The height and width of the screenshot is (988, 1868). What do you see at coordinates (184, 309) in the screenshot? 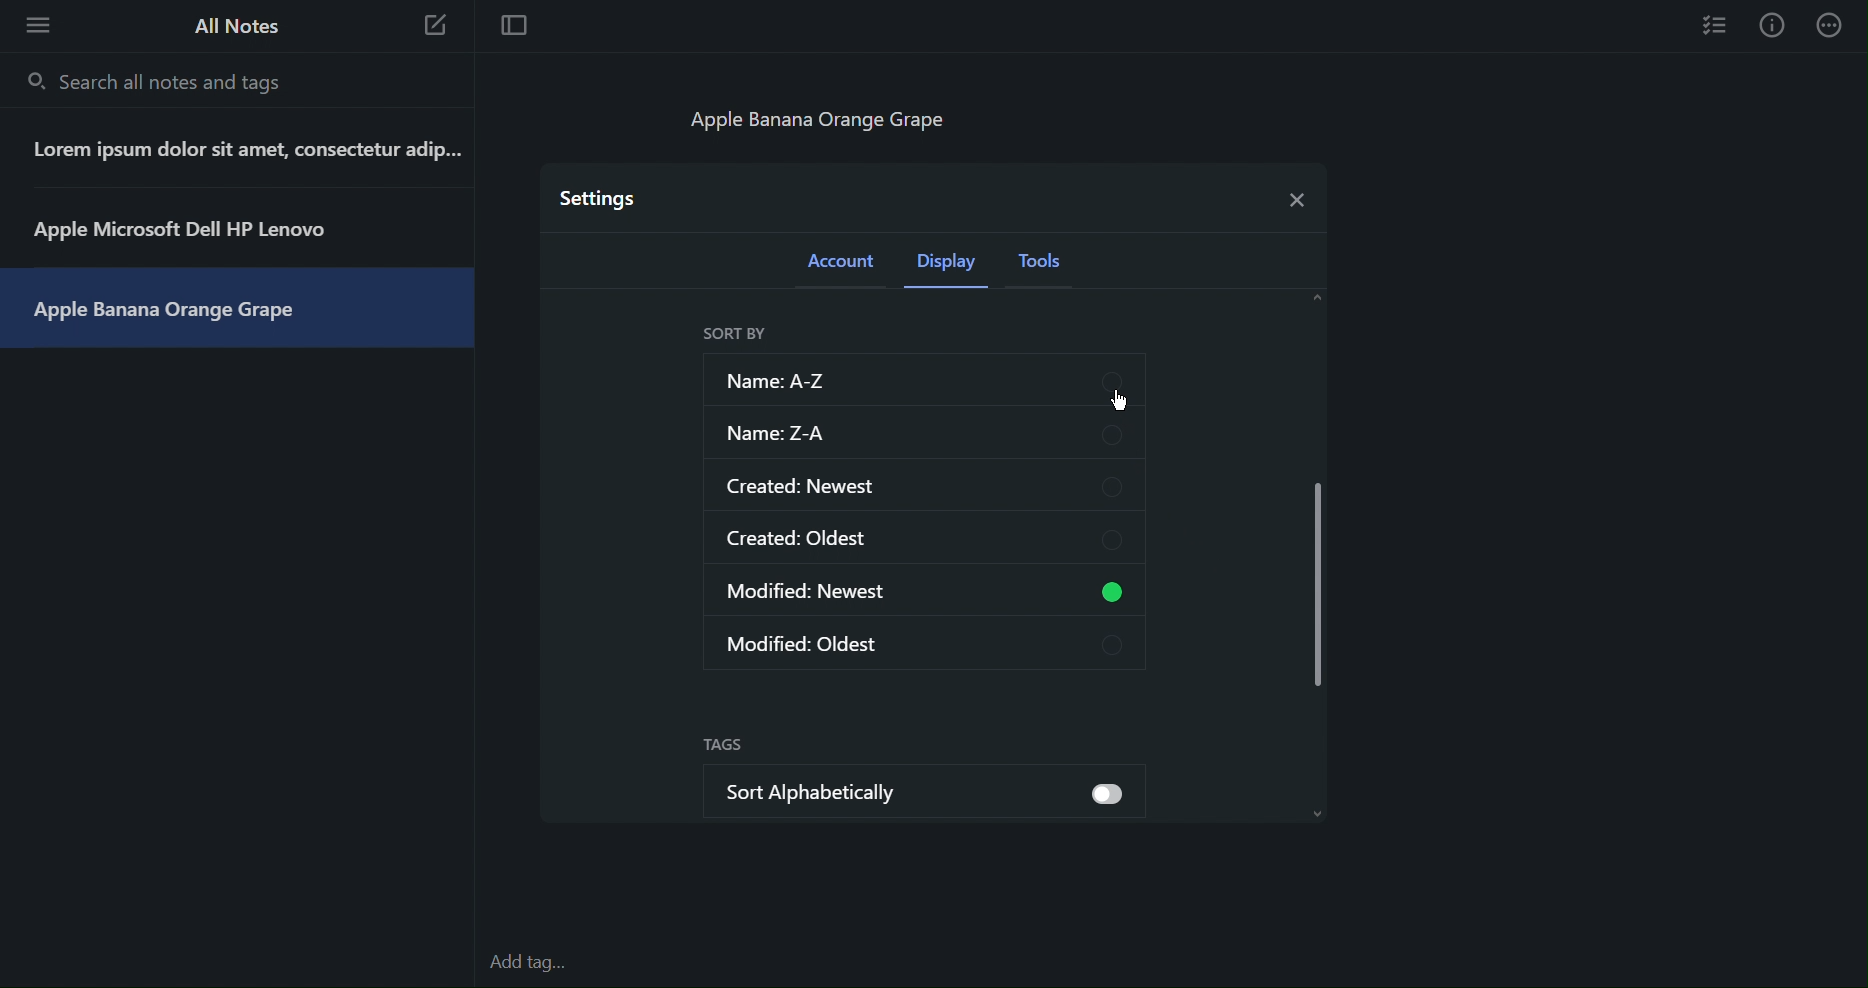
I see `Apple Banana Orange Grape` at bounding box center [184, 309].